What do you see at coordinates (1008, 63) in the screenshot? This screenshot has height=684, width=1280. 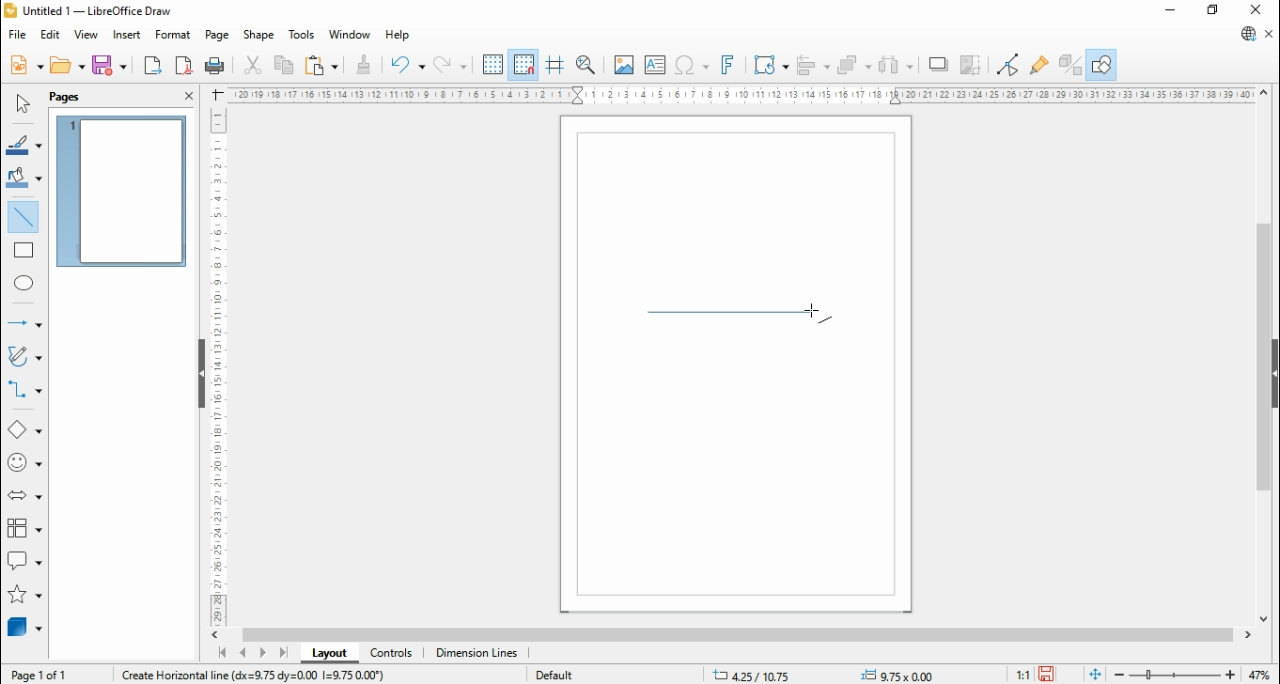 I see `toggle point edit mode` at bounding box center [1008, 63].